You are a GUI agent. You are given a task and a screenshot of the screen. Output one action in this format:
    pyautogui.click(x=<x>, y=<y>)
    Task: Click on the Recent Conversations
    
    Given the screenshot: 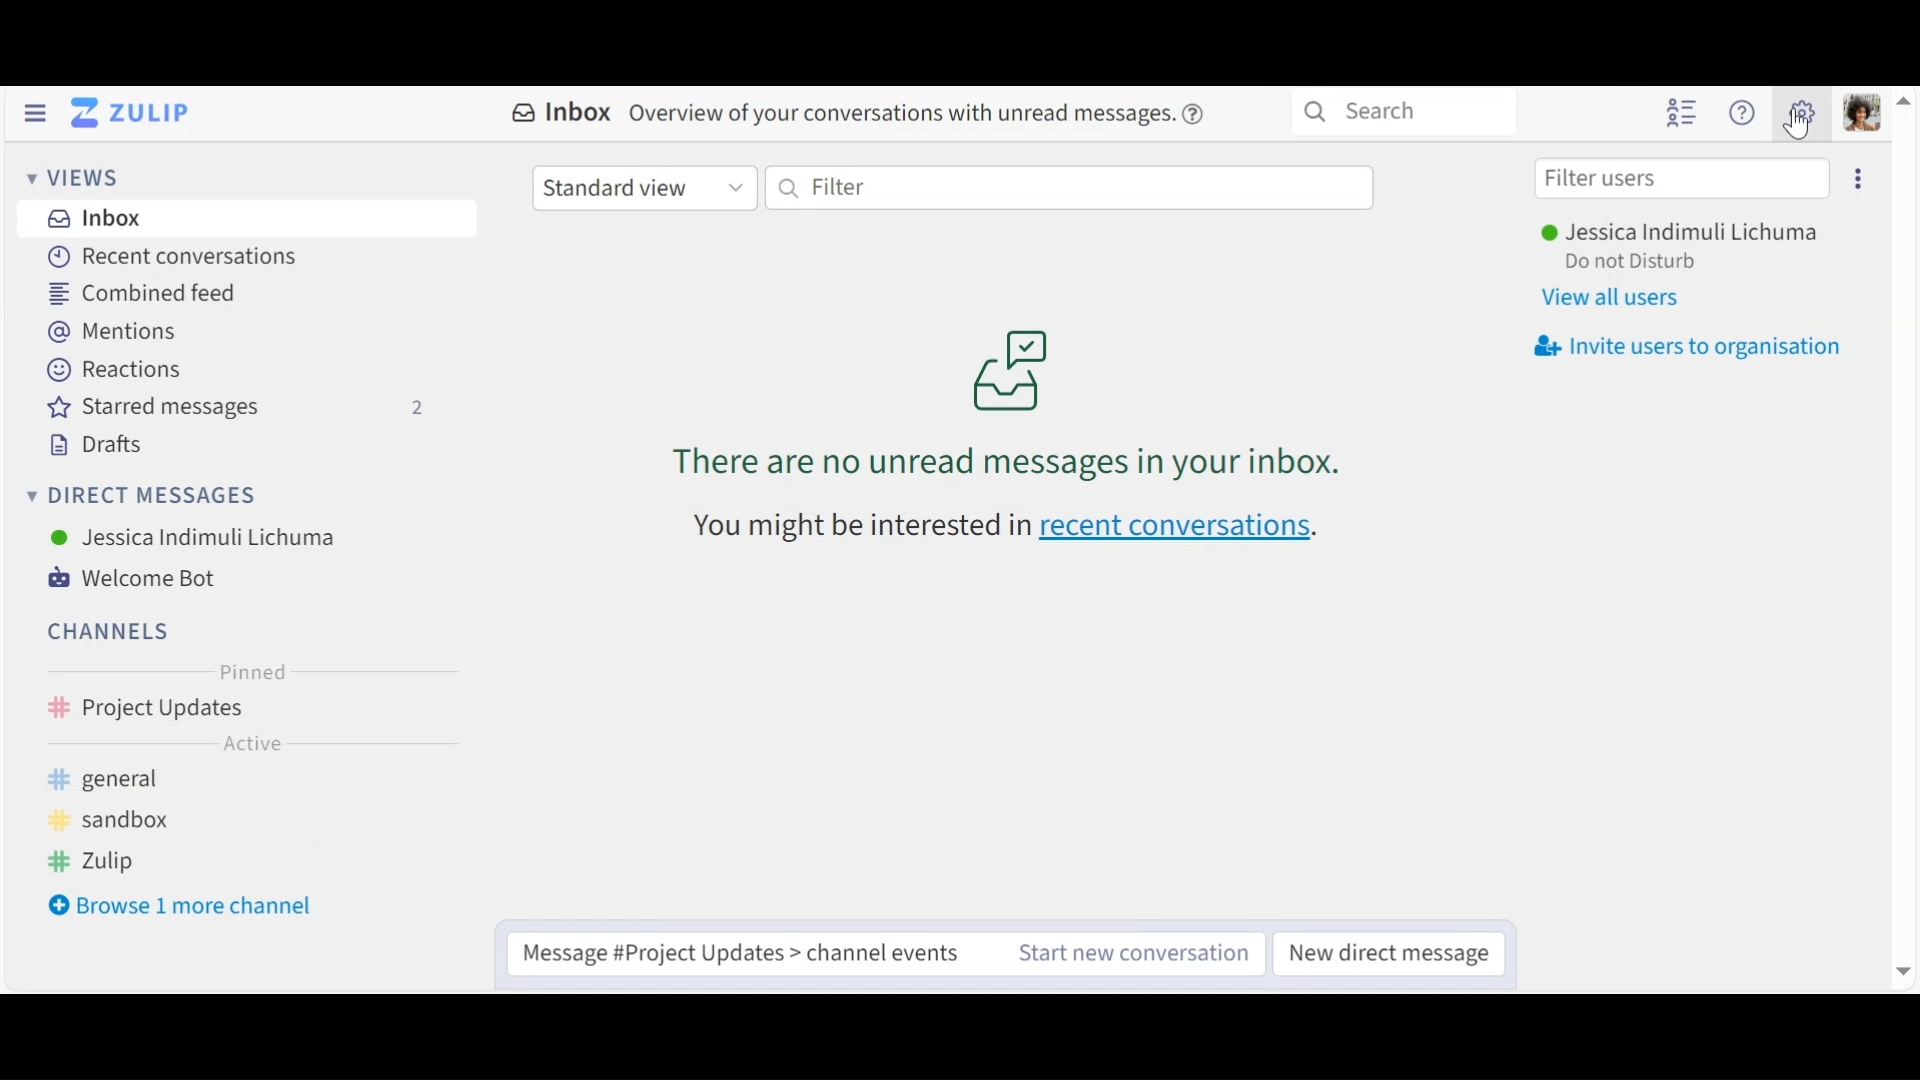 What is the action you would take?
    pyautogui.click(x=171, y=256)
    